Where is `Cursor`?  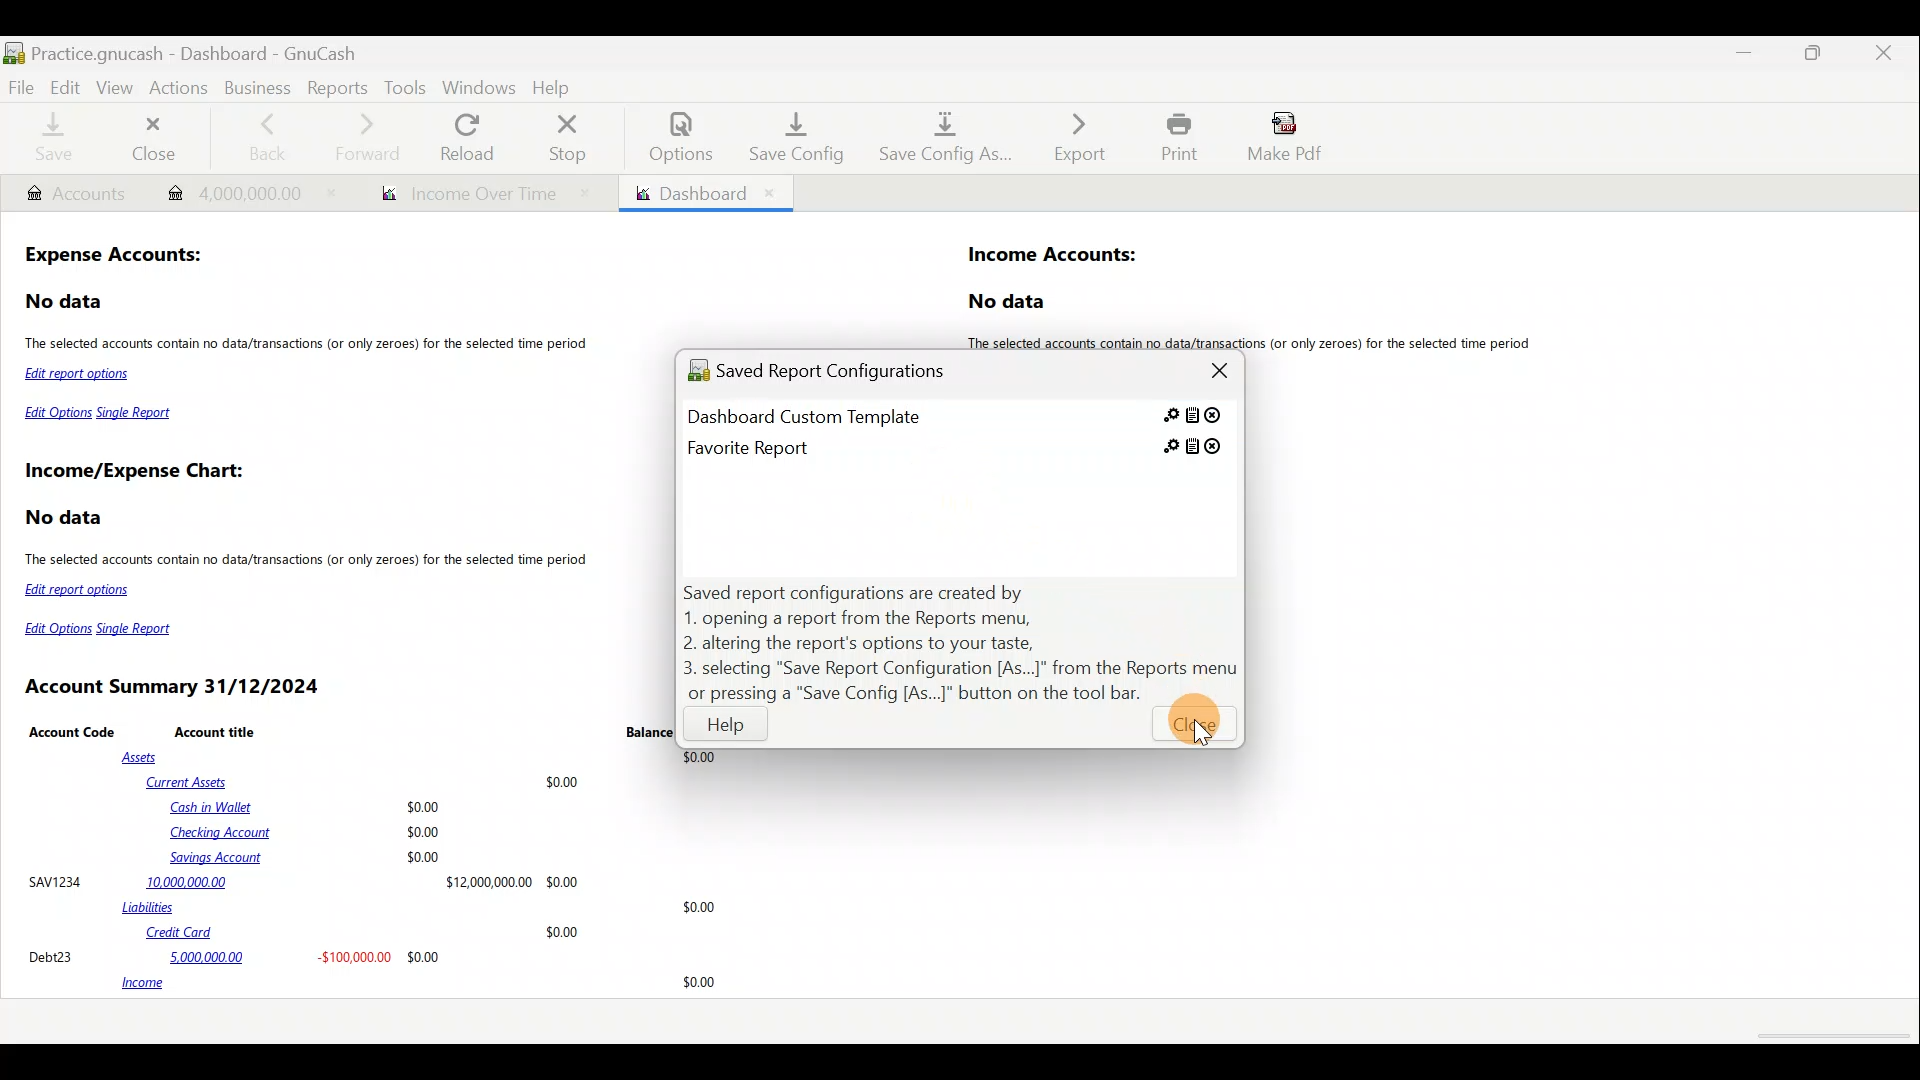
Cursor is located at coordinates (1202, 721).